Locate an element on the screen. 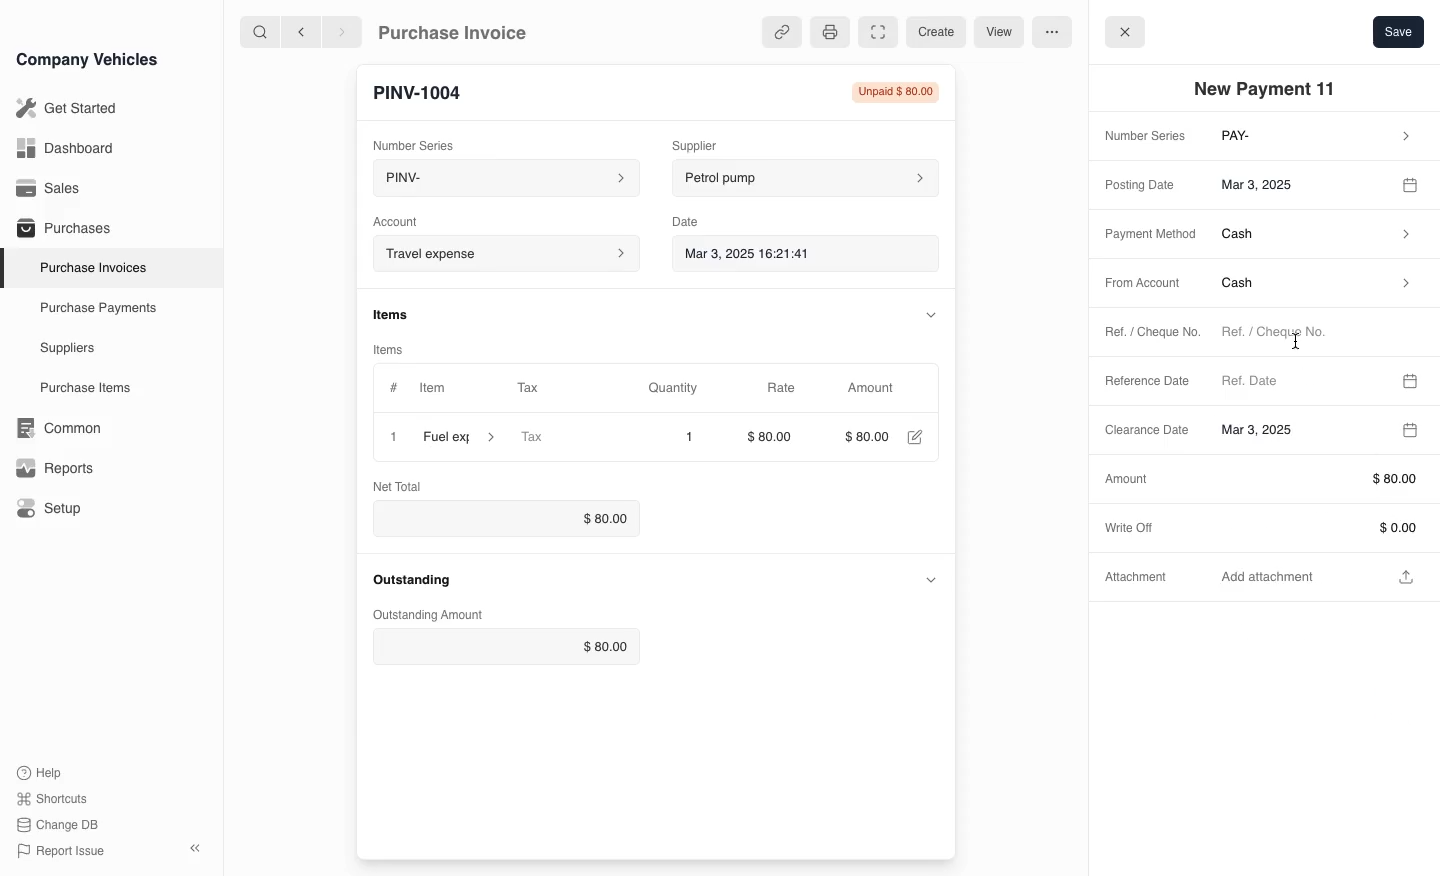 The image size is (1440, 876). calender is located at coordinates (1408, 430).